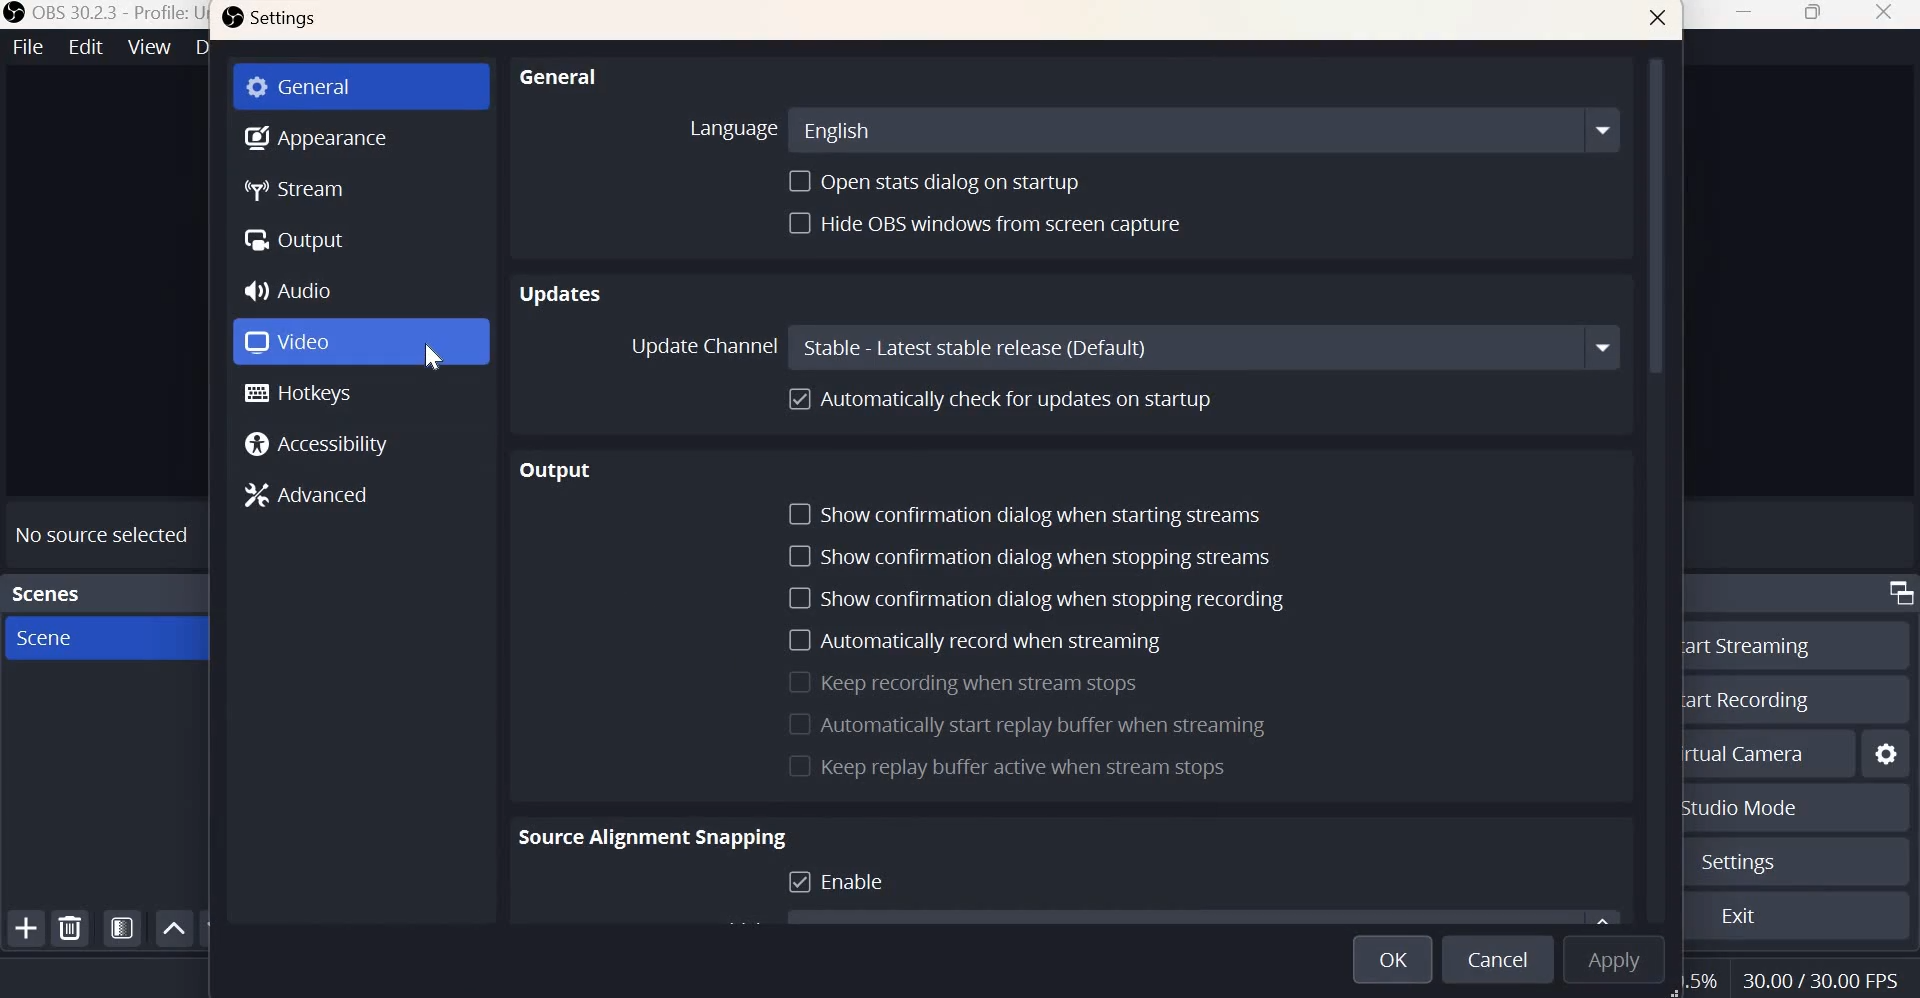  I want to click on Exit, so click(1739, 918).